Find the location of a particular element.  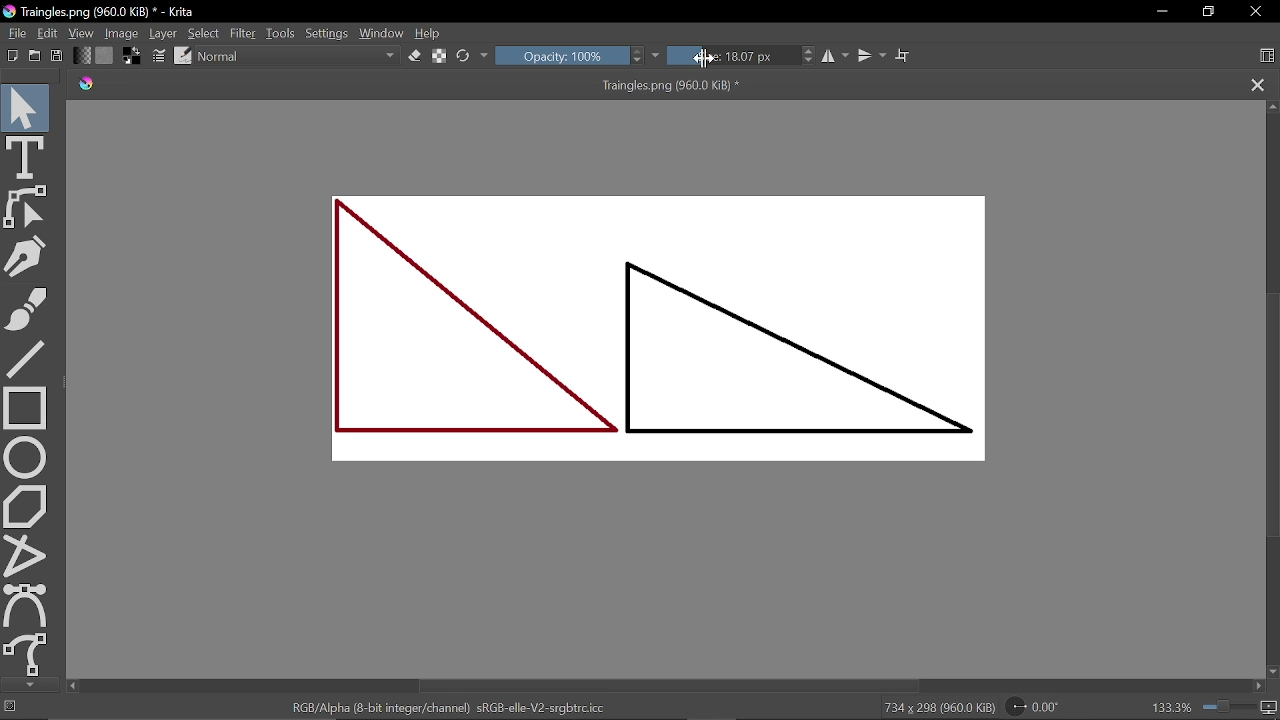

Traingles.png (960.0 KiB) * - Krita is located at coordinates (103, 13).